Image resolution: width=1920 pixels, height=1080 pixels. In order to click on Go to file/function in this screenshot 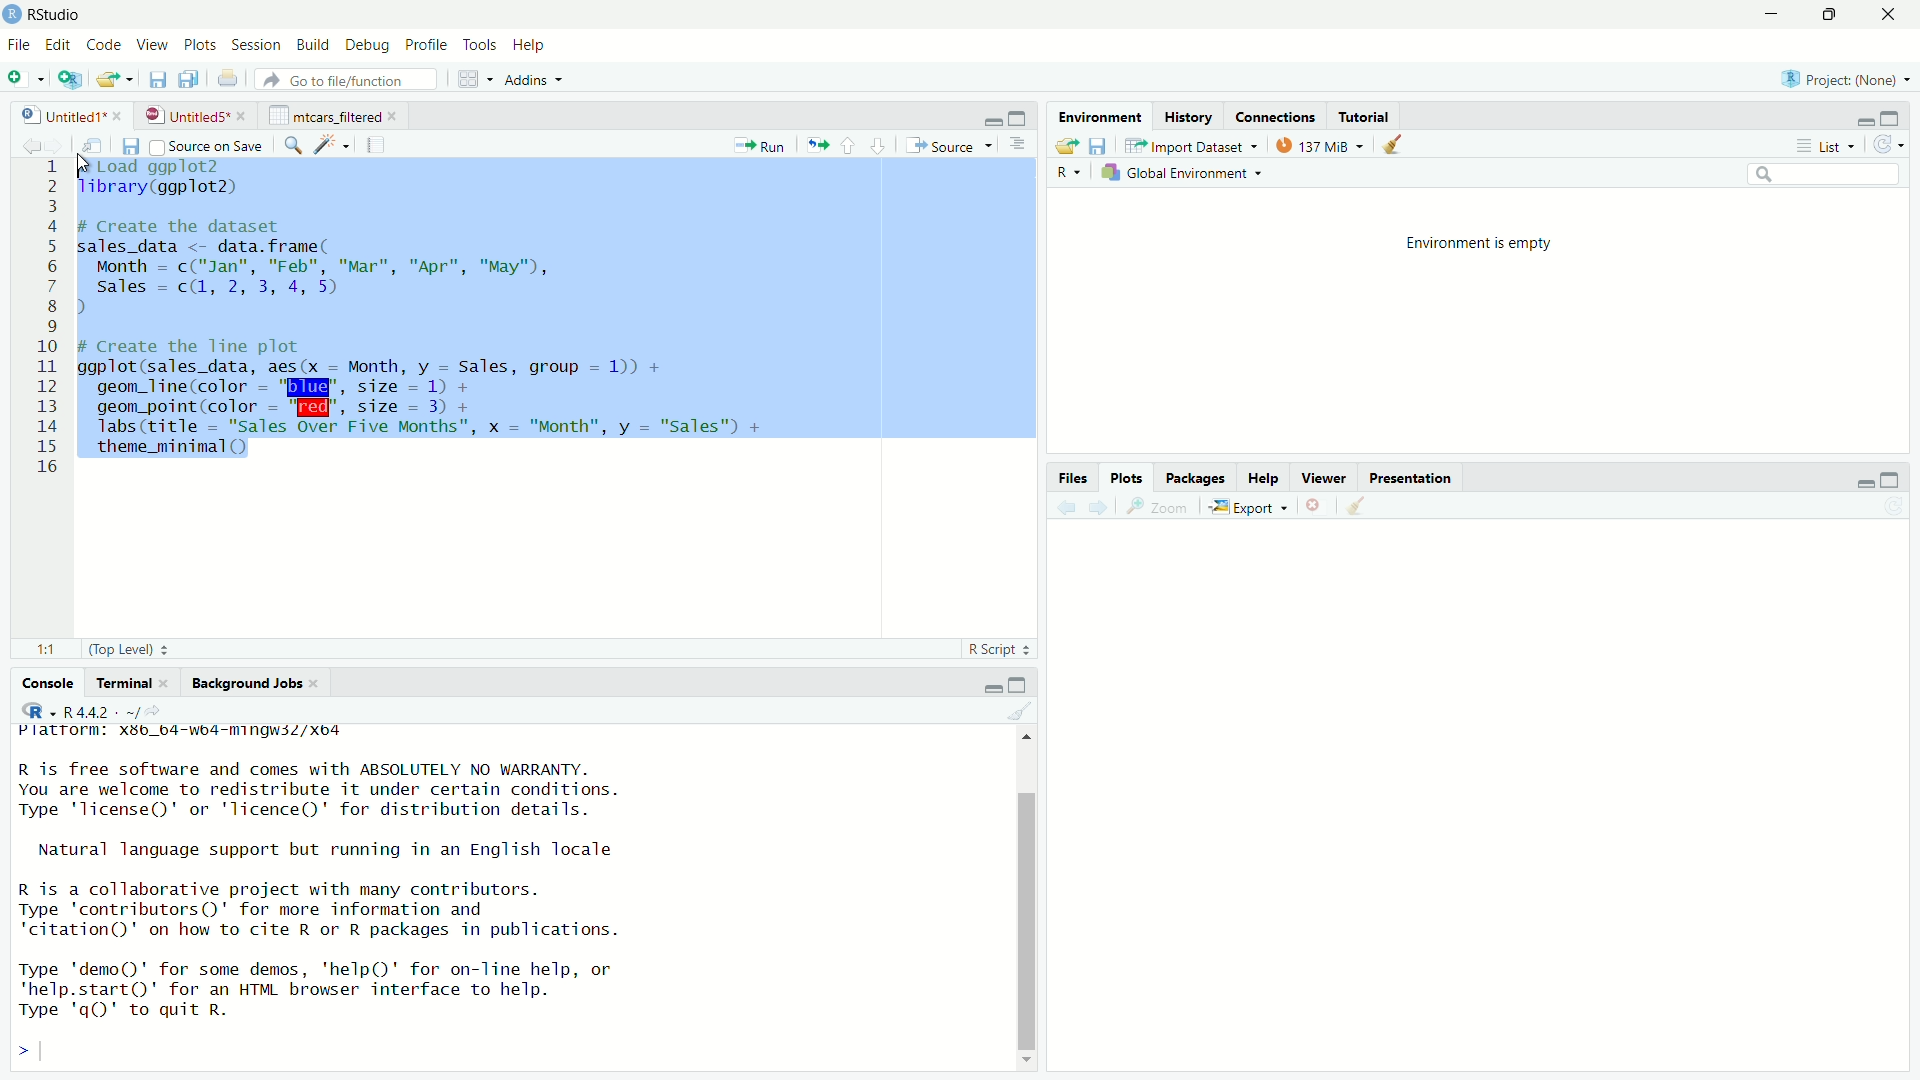, I will do `click(345, 79)`.